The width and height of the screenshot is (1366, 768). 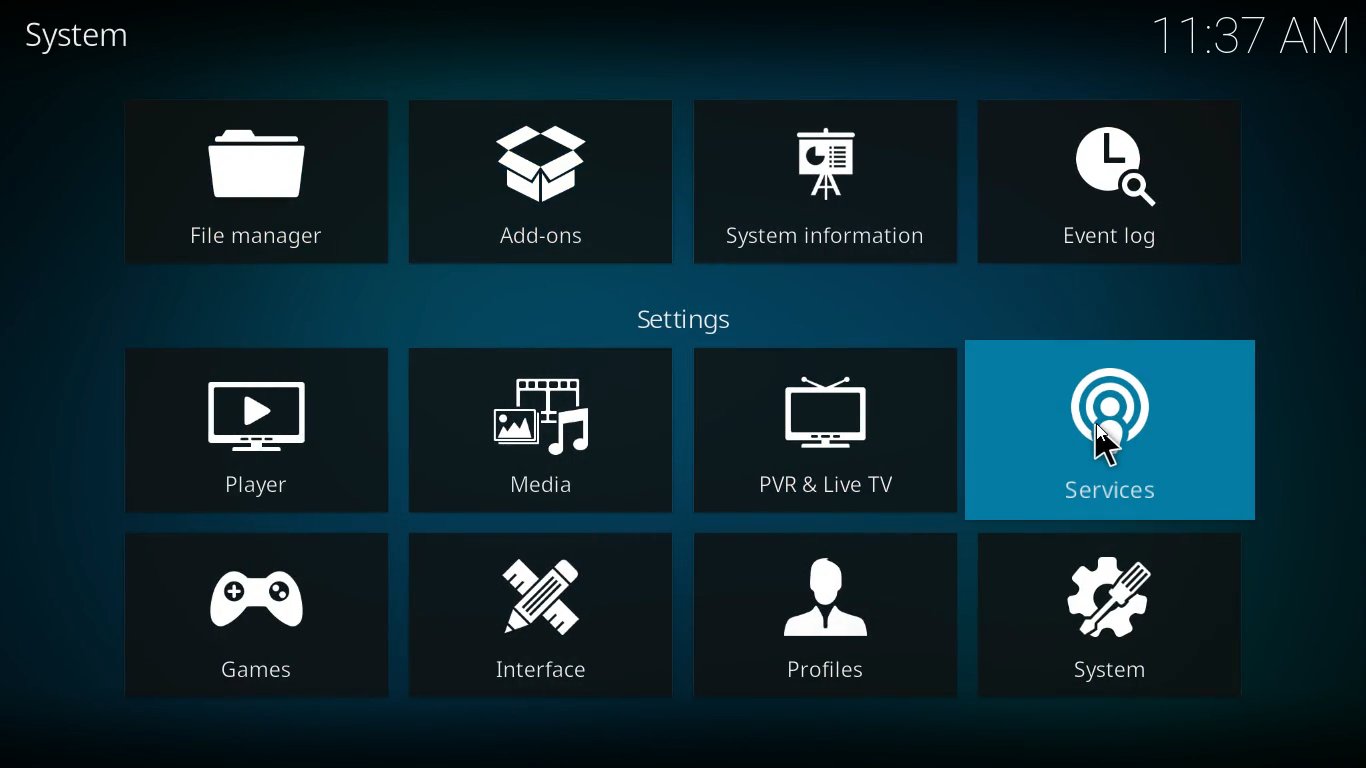 I want to click on 11:37 AM, so click(x=1249, y=37).